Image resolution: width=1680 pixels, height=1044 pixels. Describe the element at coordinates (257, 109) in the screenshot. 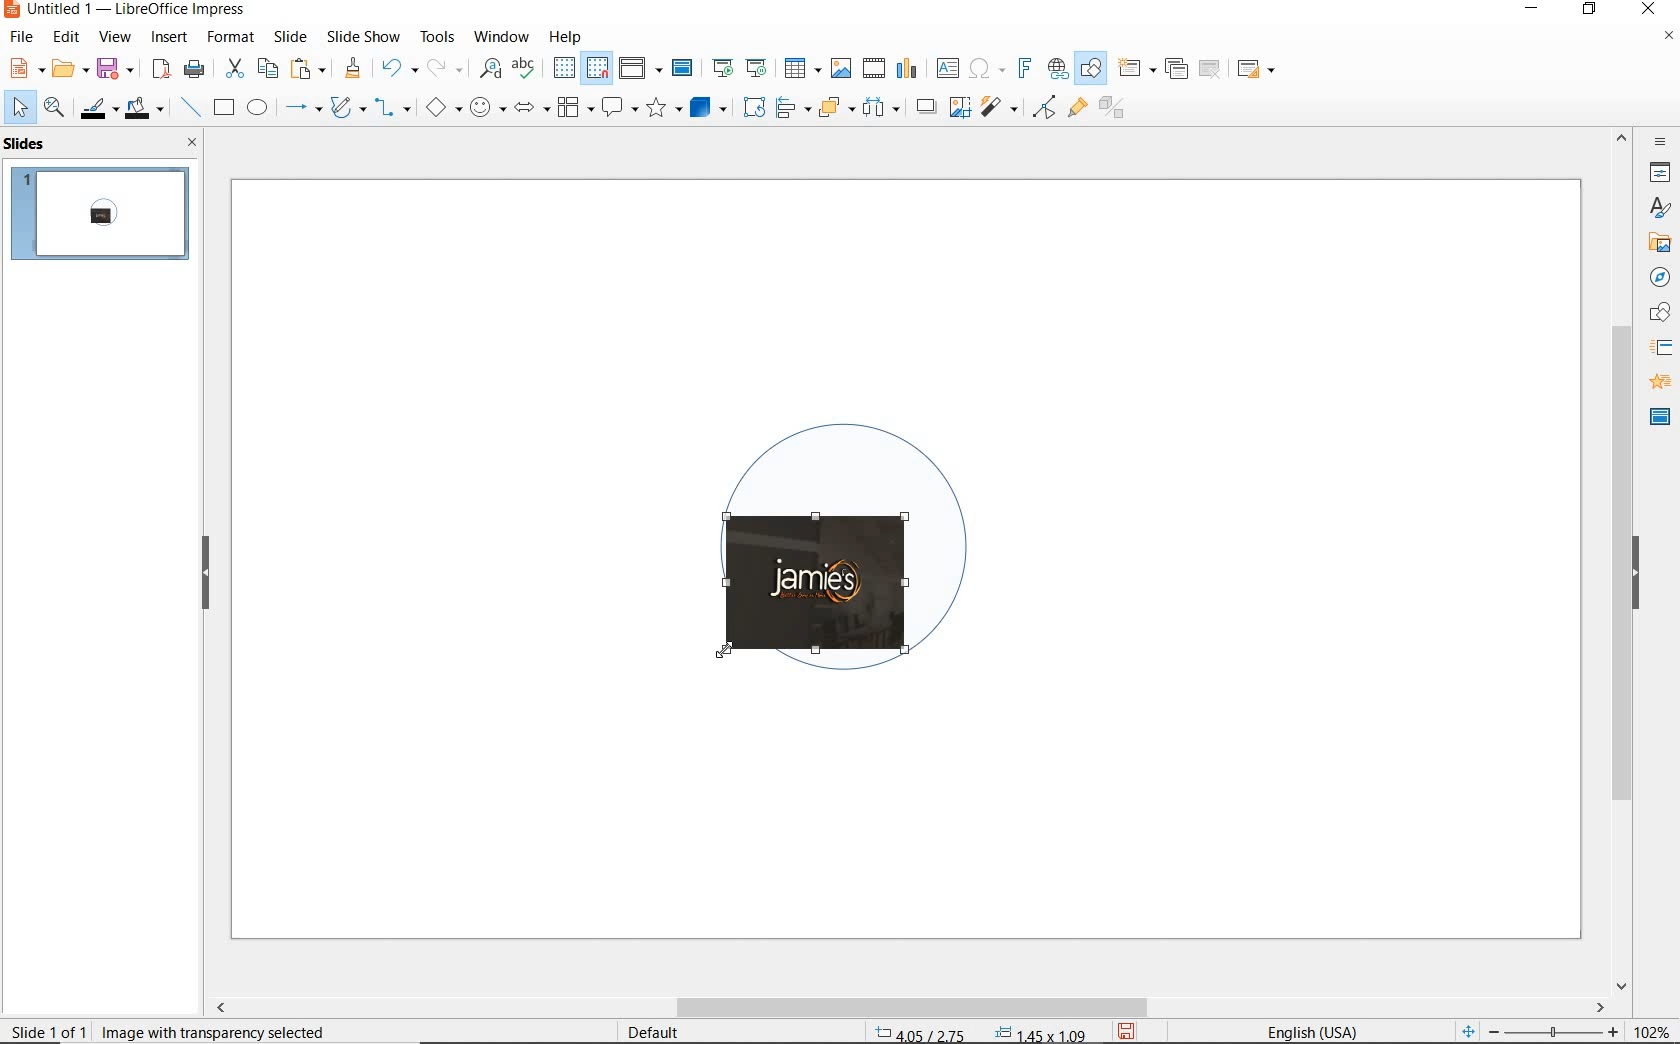

I see `ellipse` at that location.